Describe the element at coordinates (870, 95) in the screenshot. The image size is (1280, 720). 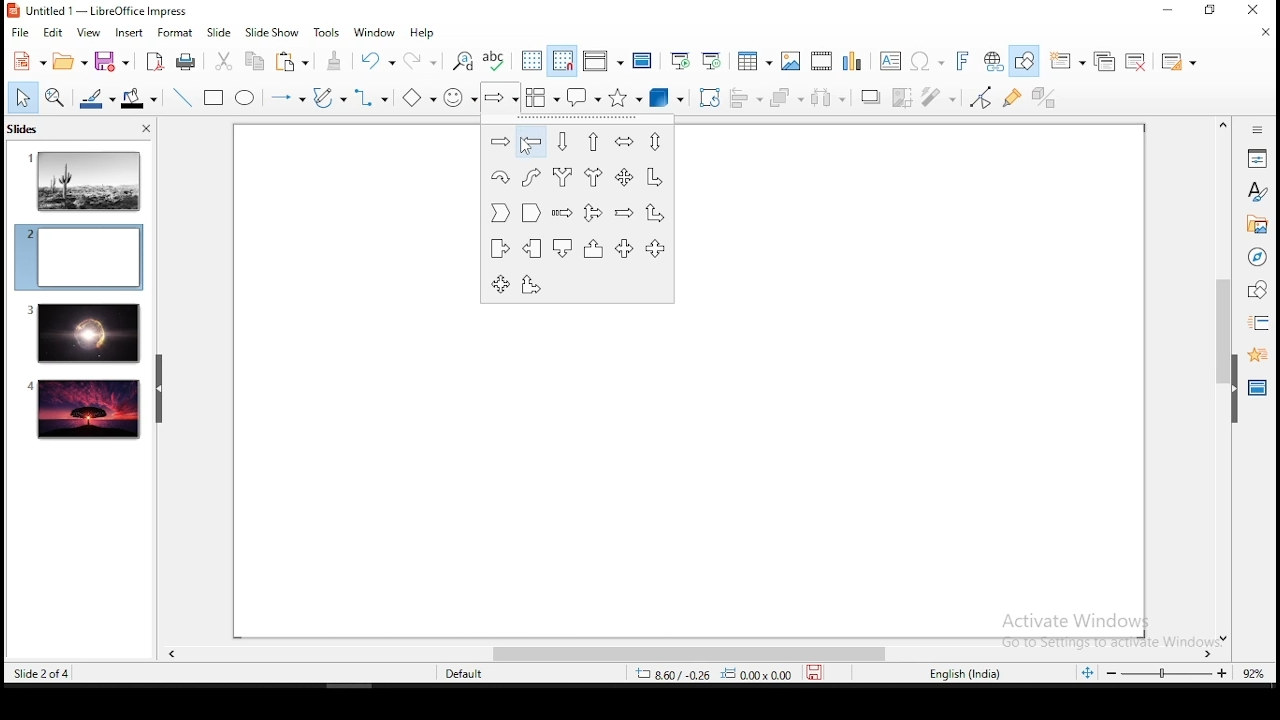
I see `shadow` at that location.